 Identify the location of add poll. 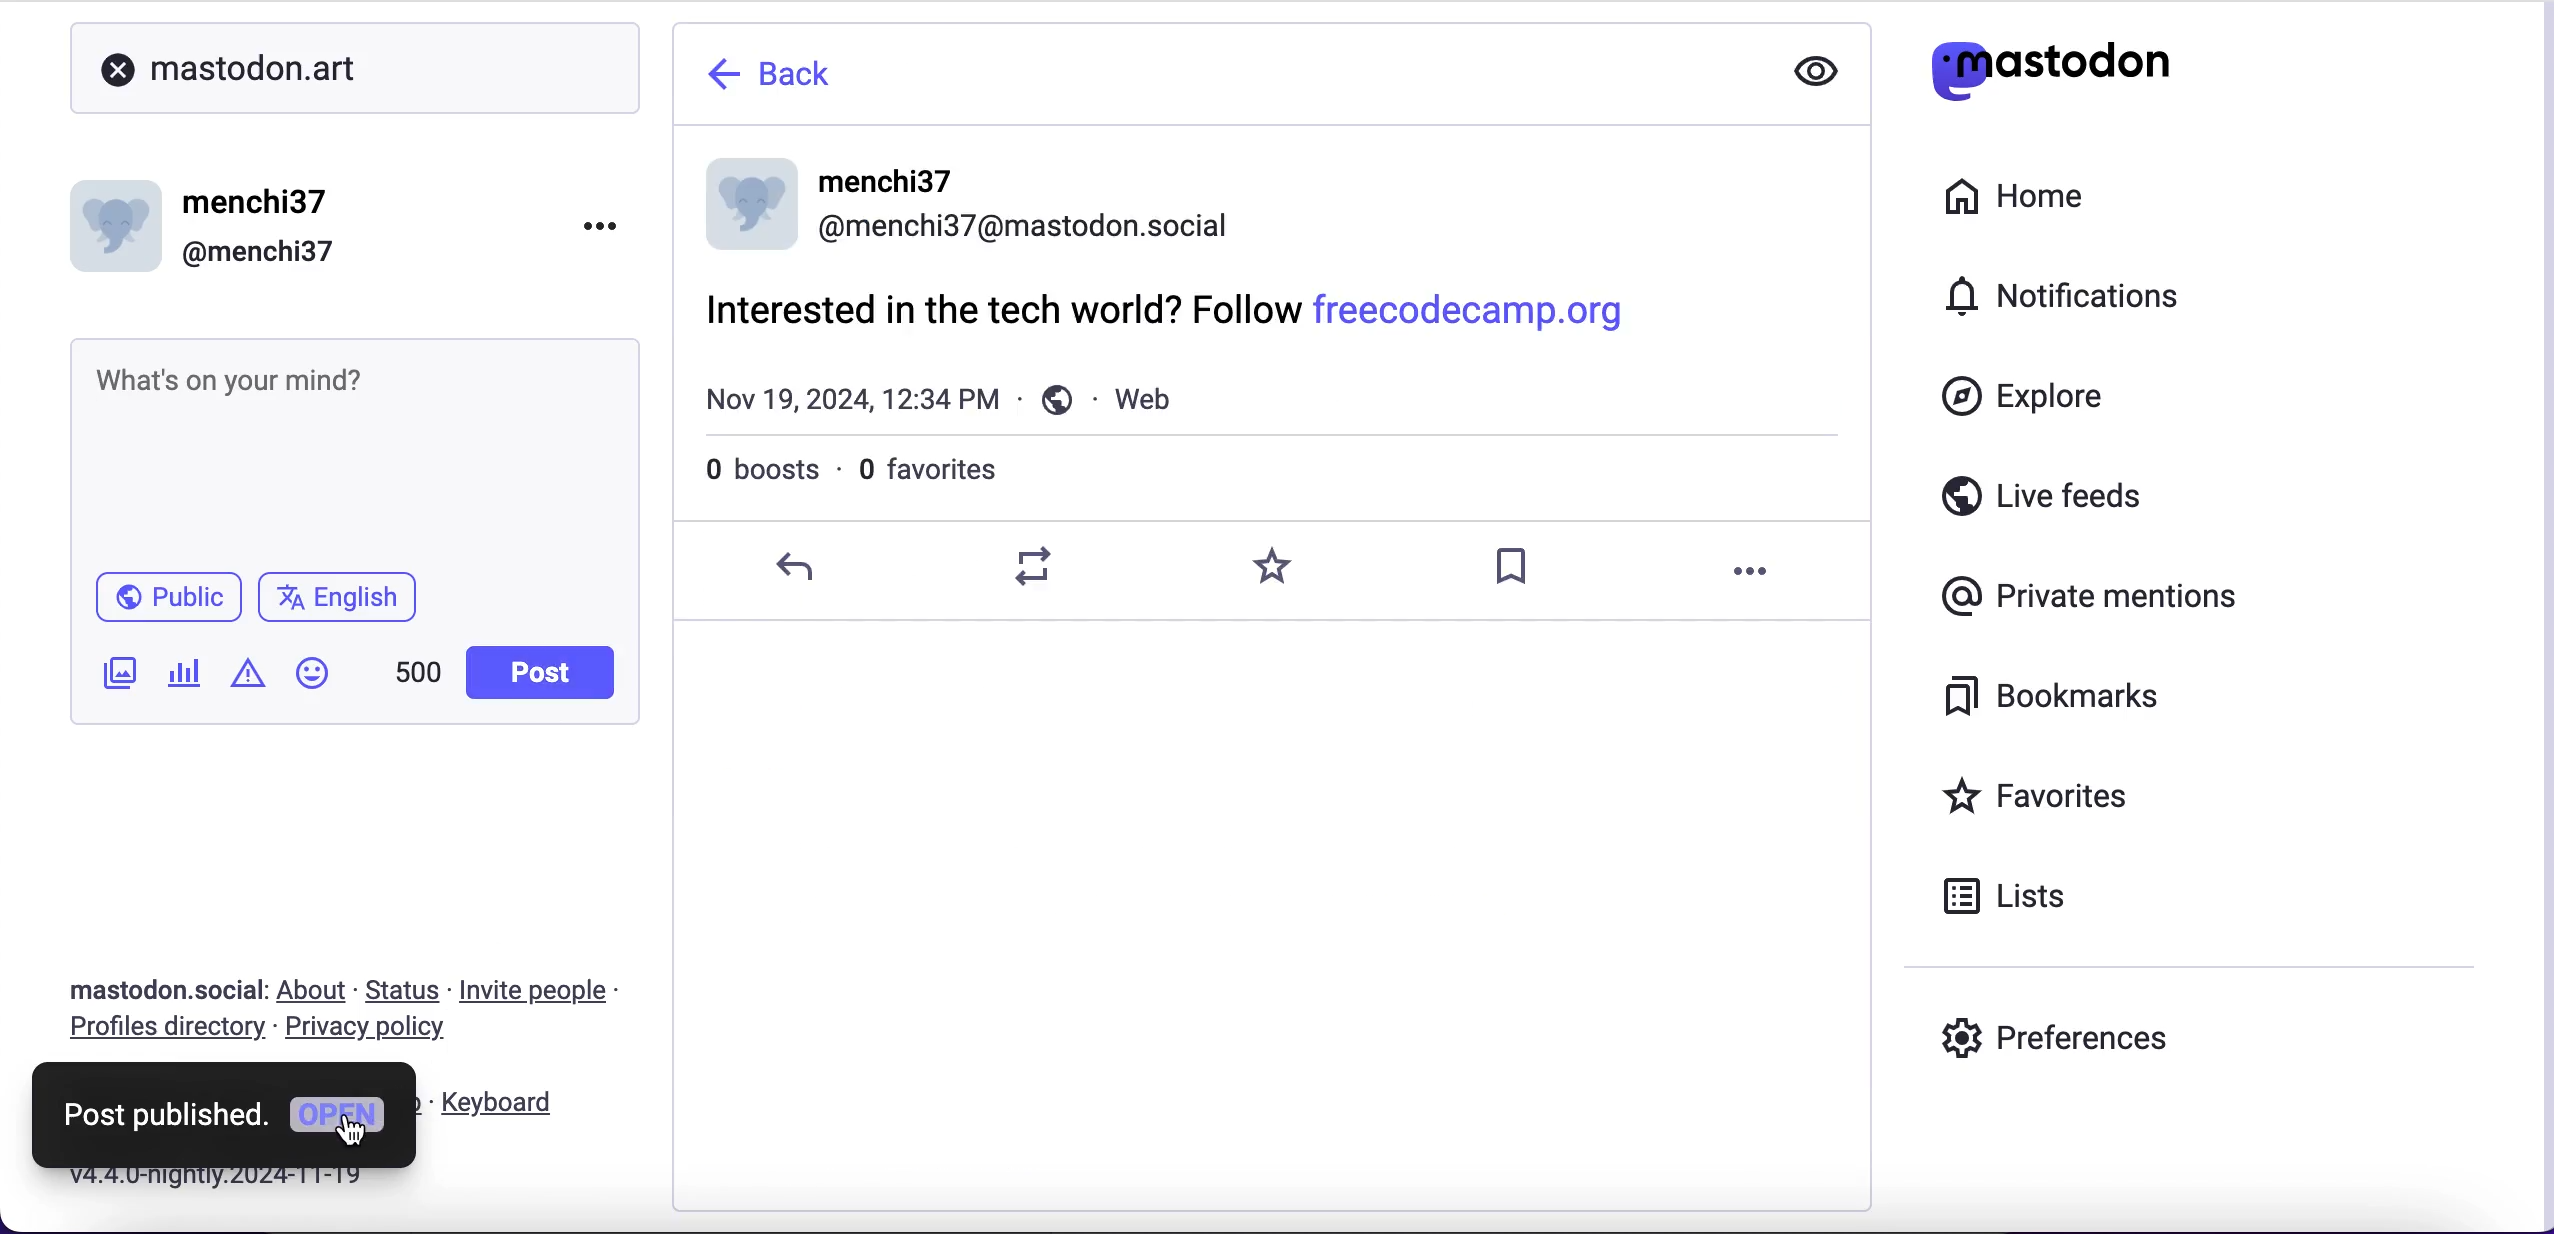
(191, 679).